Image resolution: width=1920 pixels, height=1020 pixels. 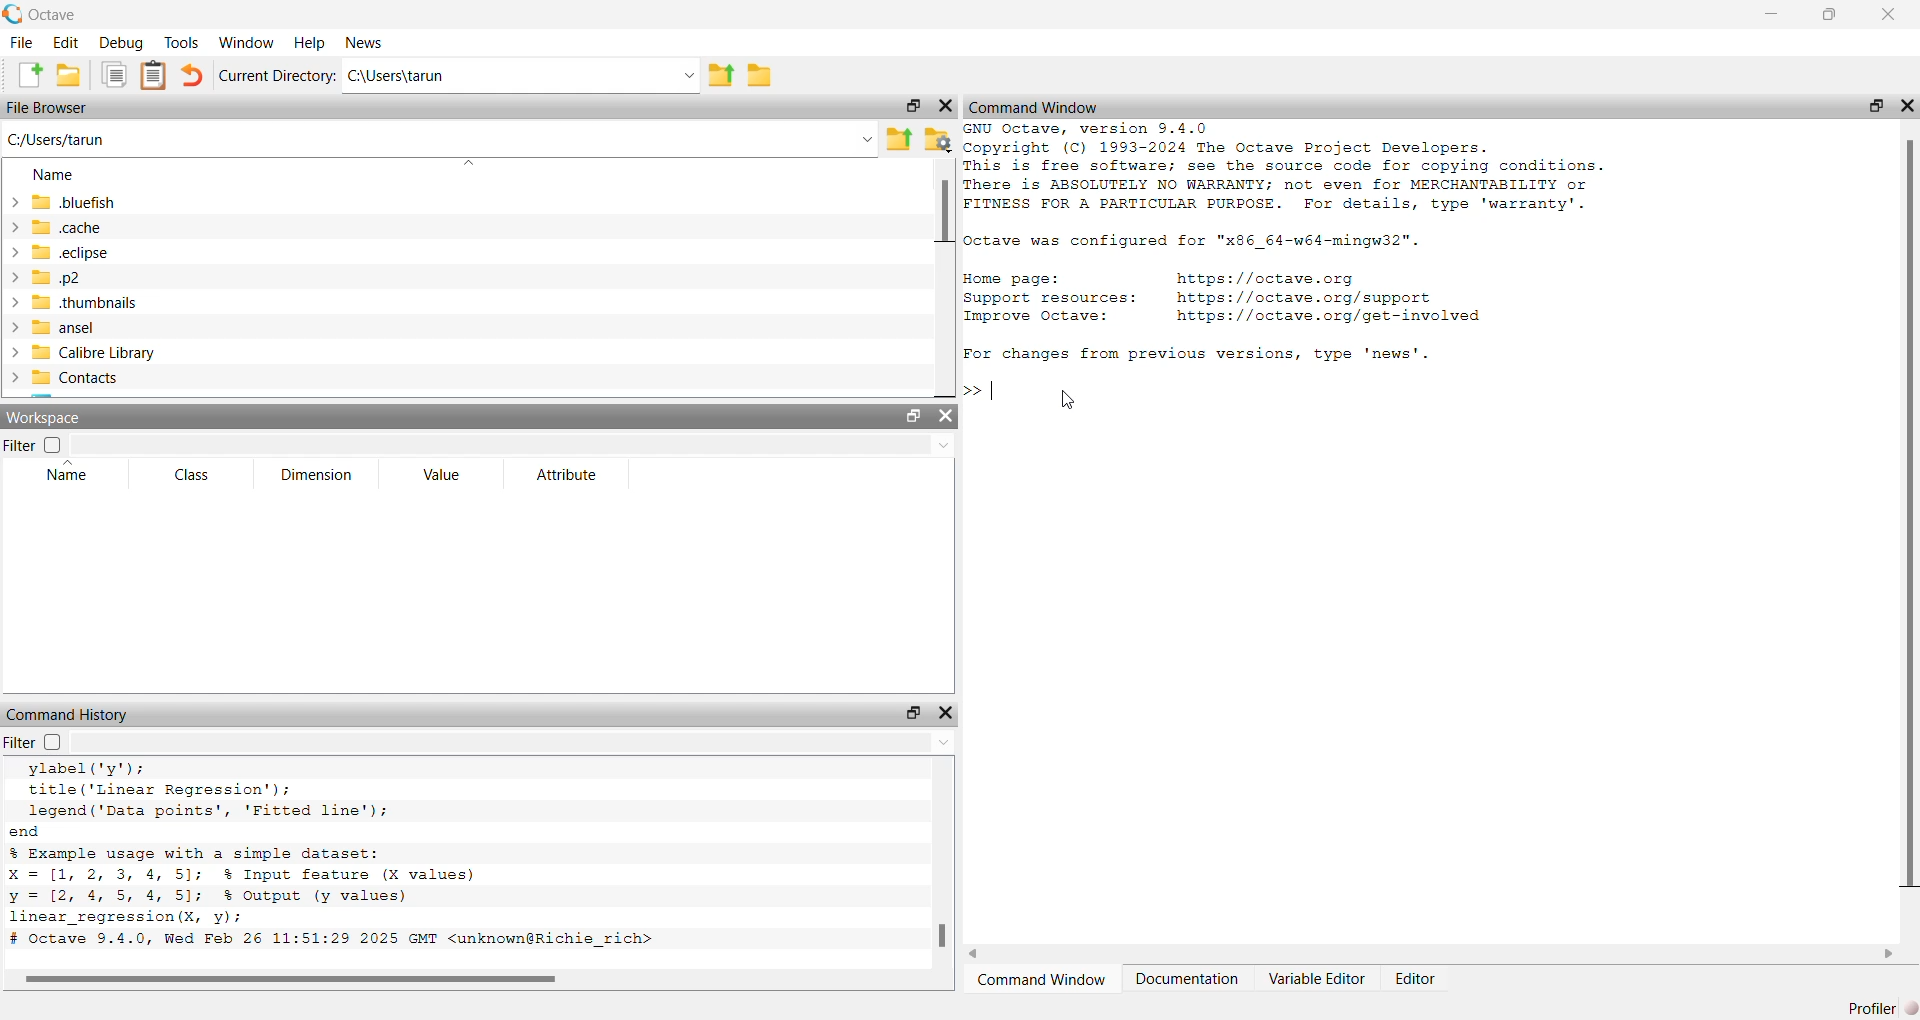 What do you see at coordinates (216, 790) in the screenshot?
I see `code to add title` at bounding box center [216, 790].